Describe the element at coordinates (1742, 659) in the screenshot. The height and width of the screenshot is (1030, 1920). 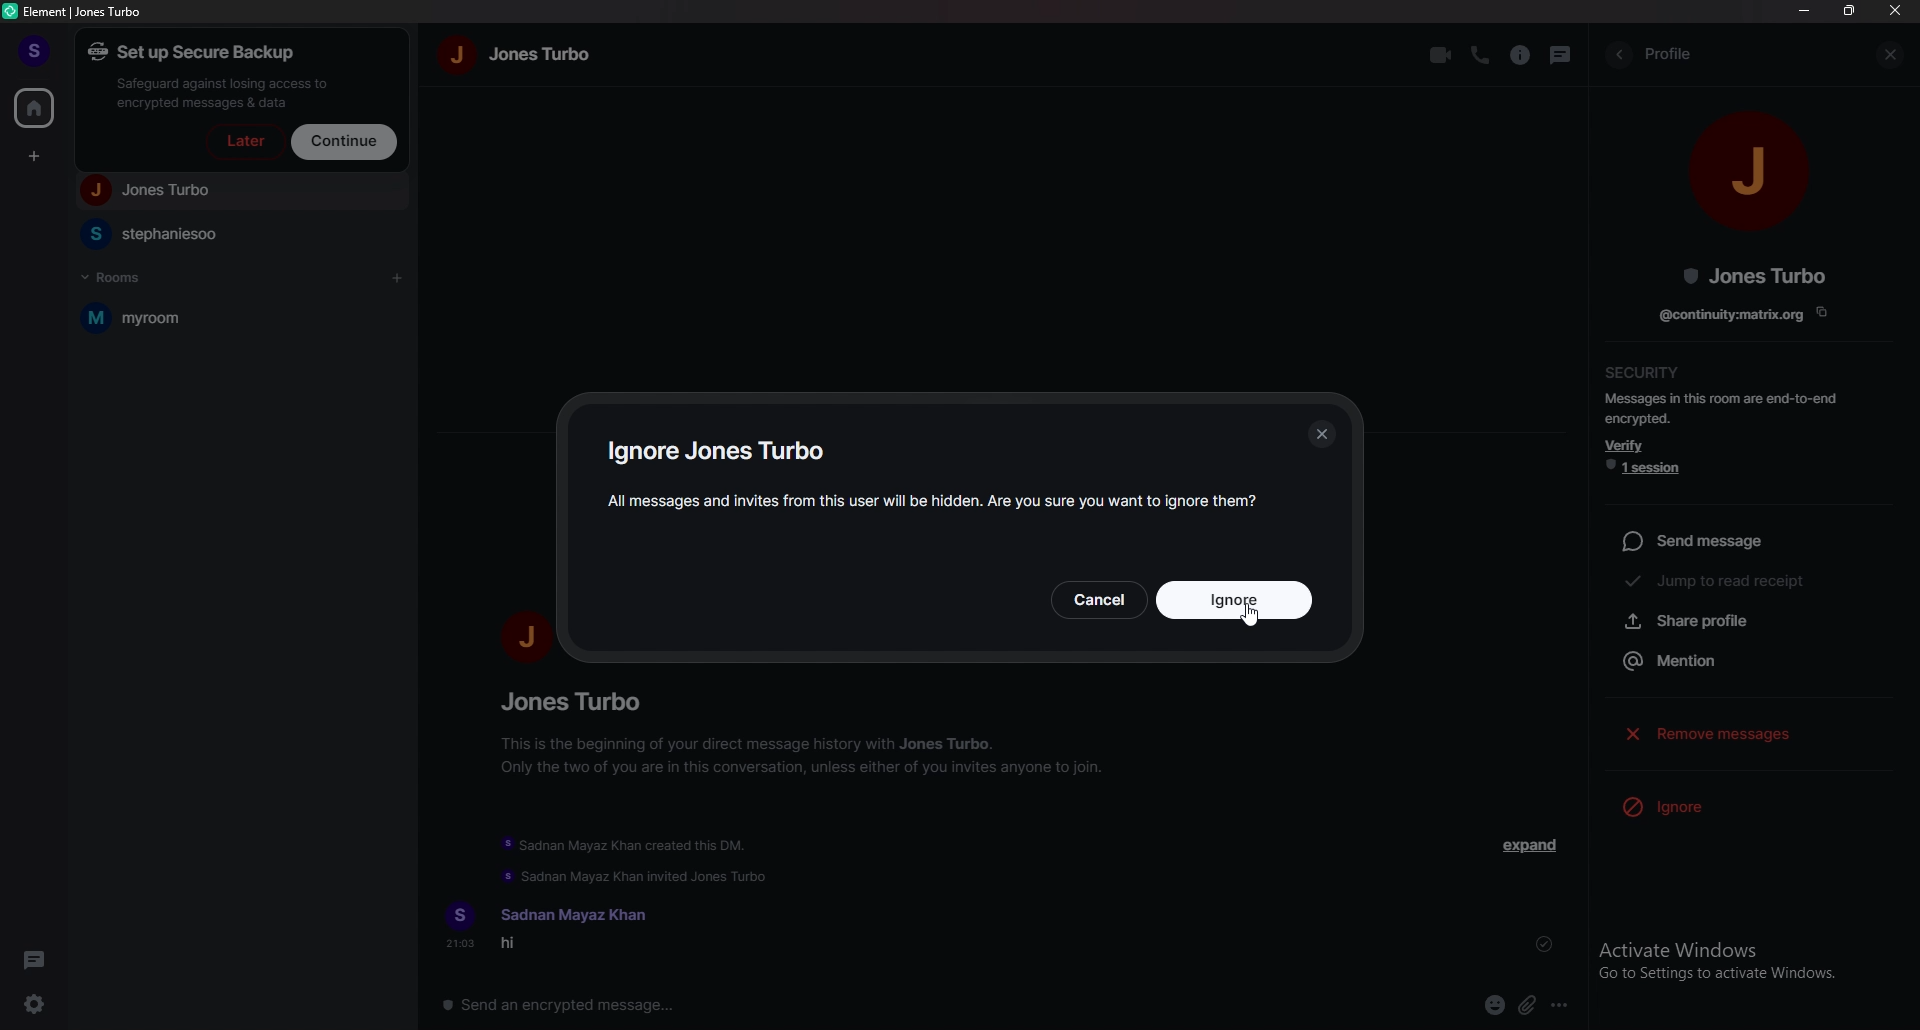
I see `mention` at that location.